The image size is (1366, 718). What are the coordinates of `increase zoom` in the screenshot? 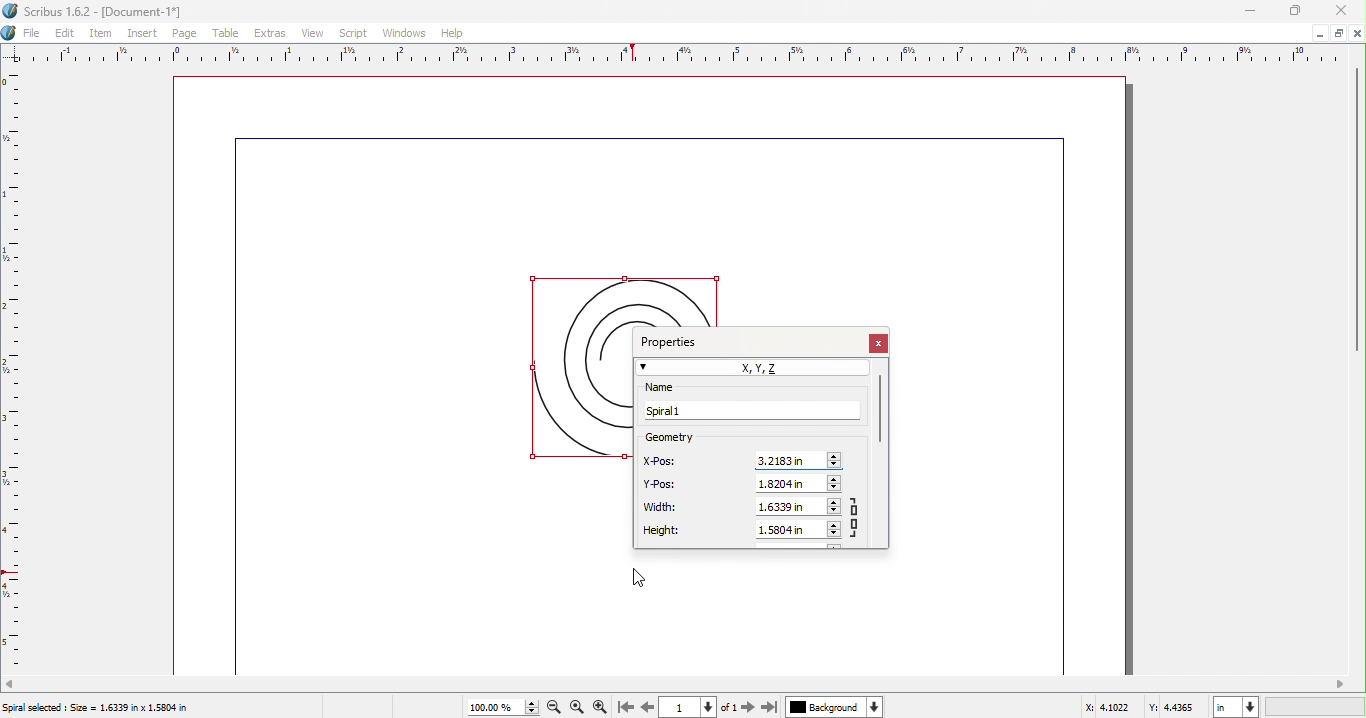 It's located at (531, 702).